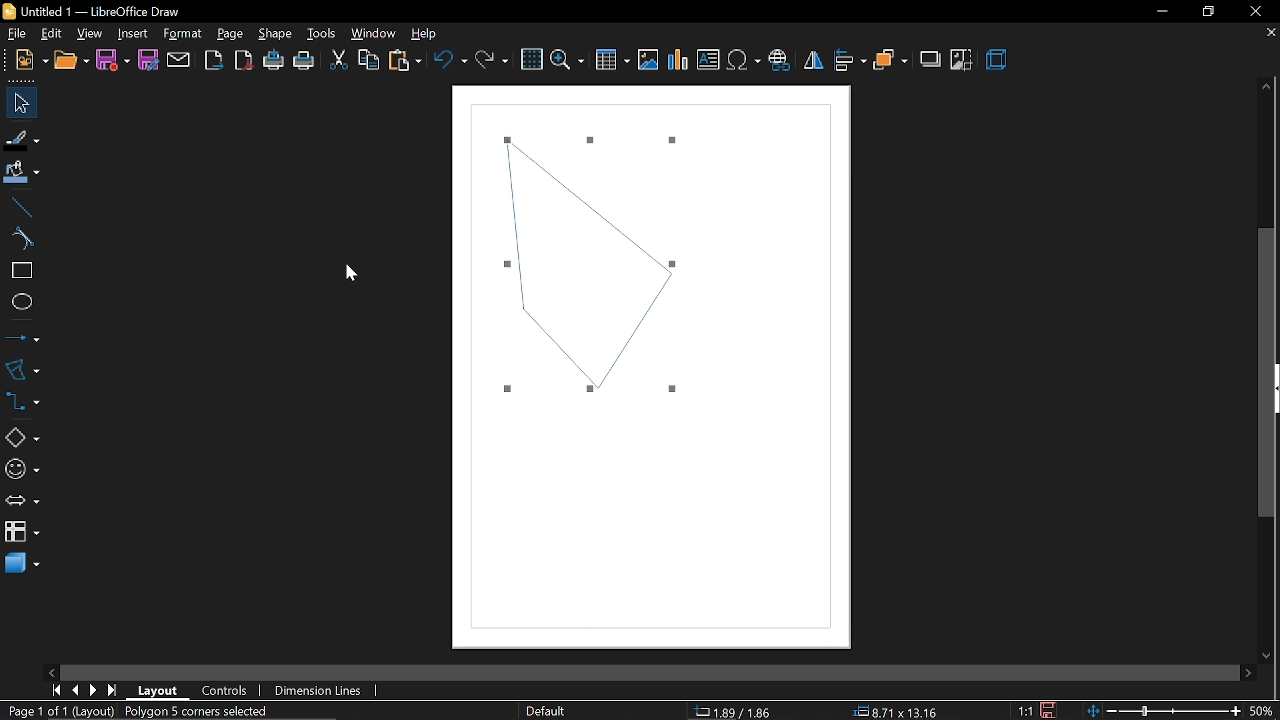  What do you see at coordinates (213, 59) in the screenshot?
I see `export` at bounding box center [213, 59].